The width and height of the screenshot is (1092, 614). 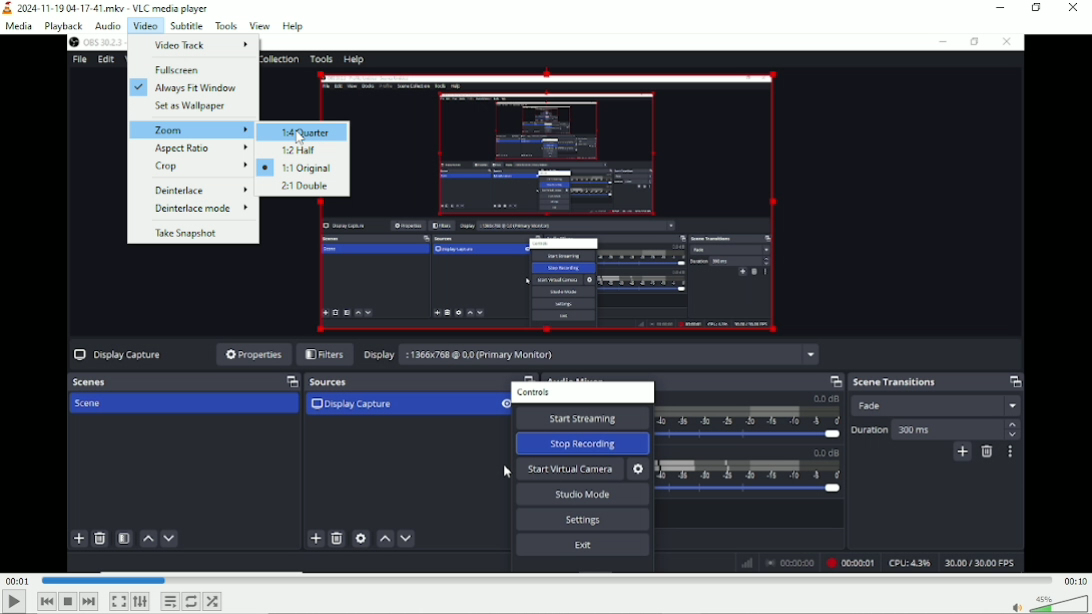 I want to click on Play, so click(x=12, y=603).